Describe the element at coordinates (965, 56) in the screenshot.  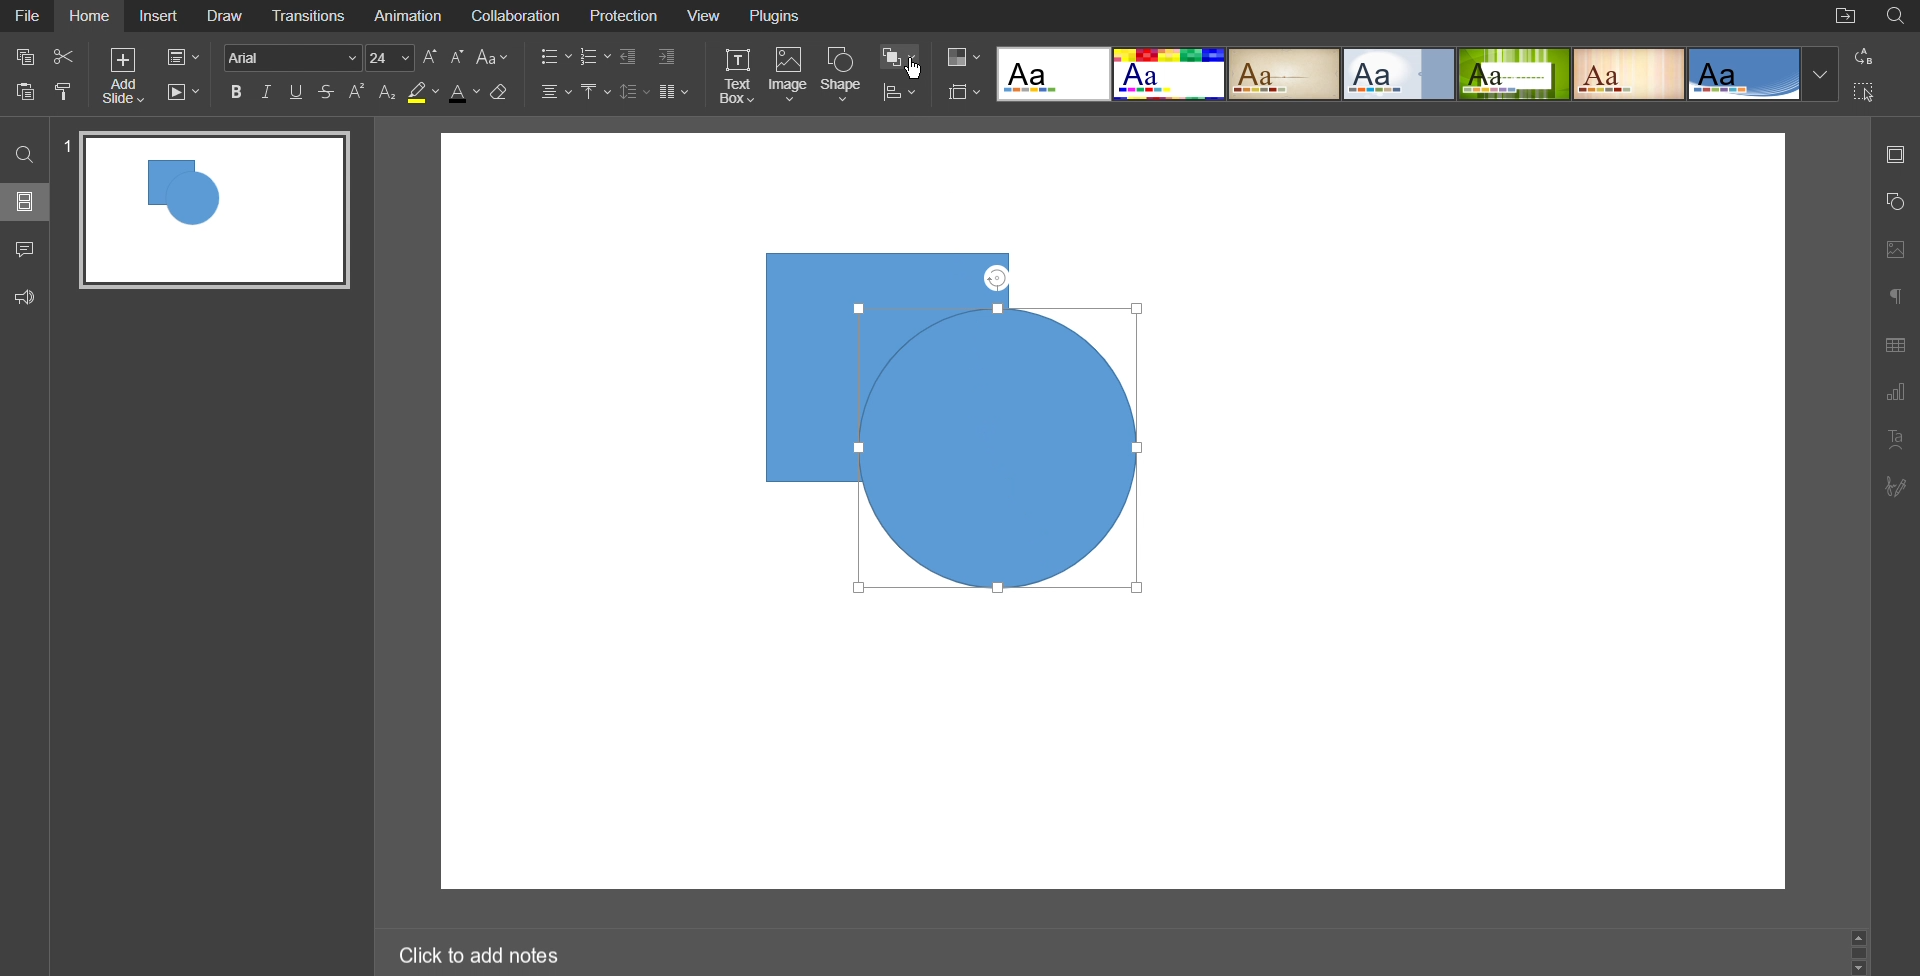
I see `Colors` at that location.